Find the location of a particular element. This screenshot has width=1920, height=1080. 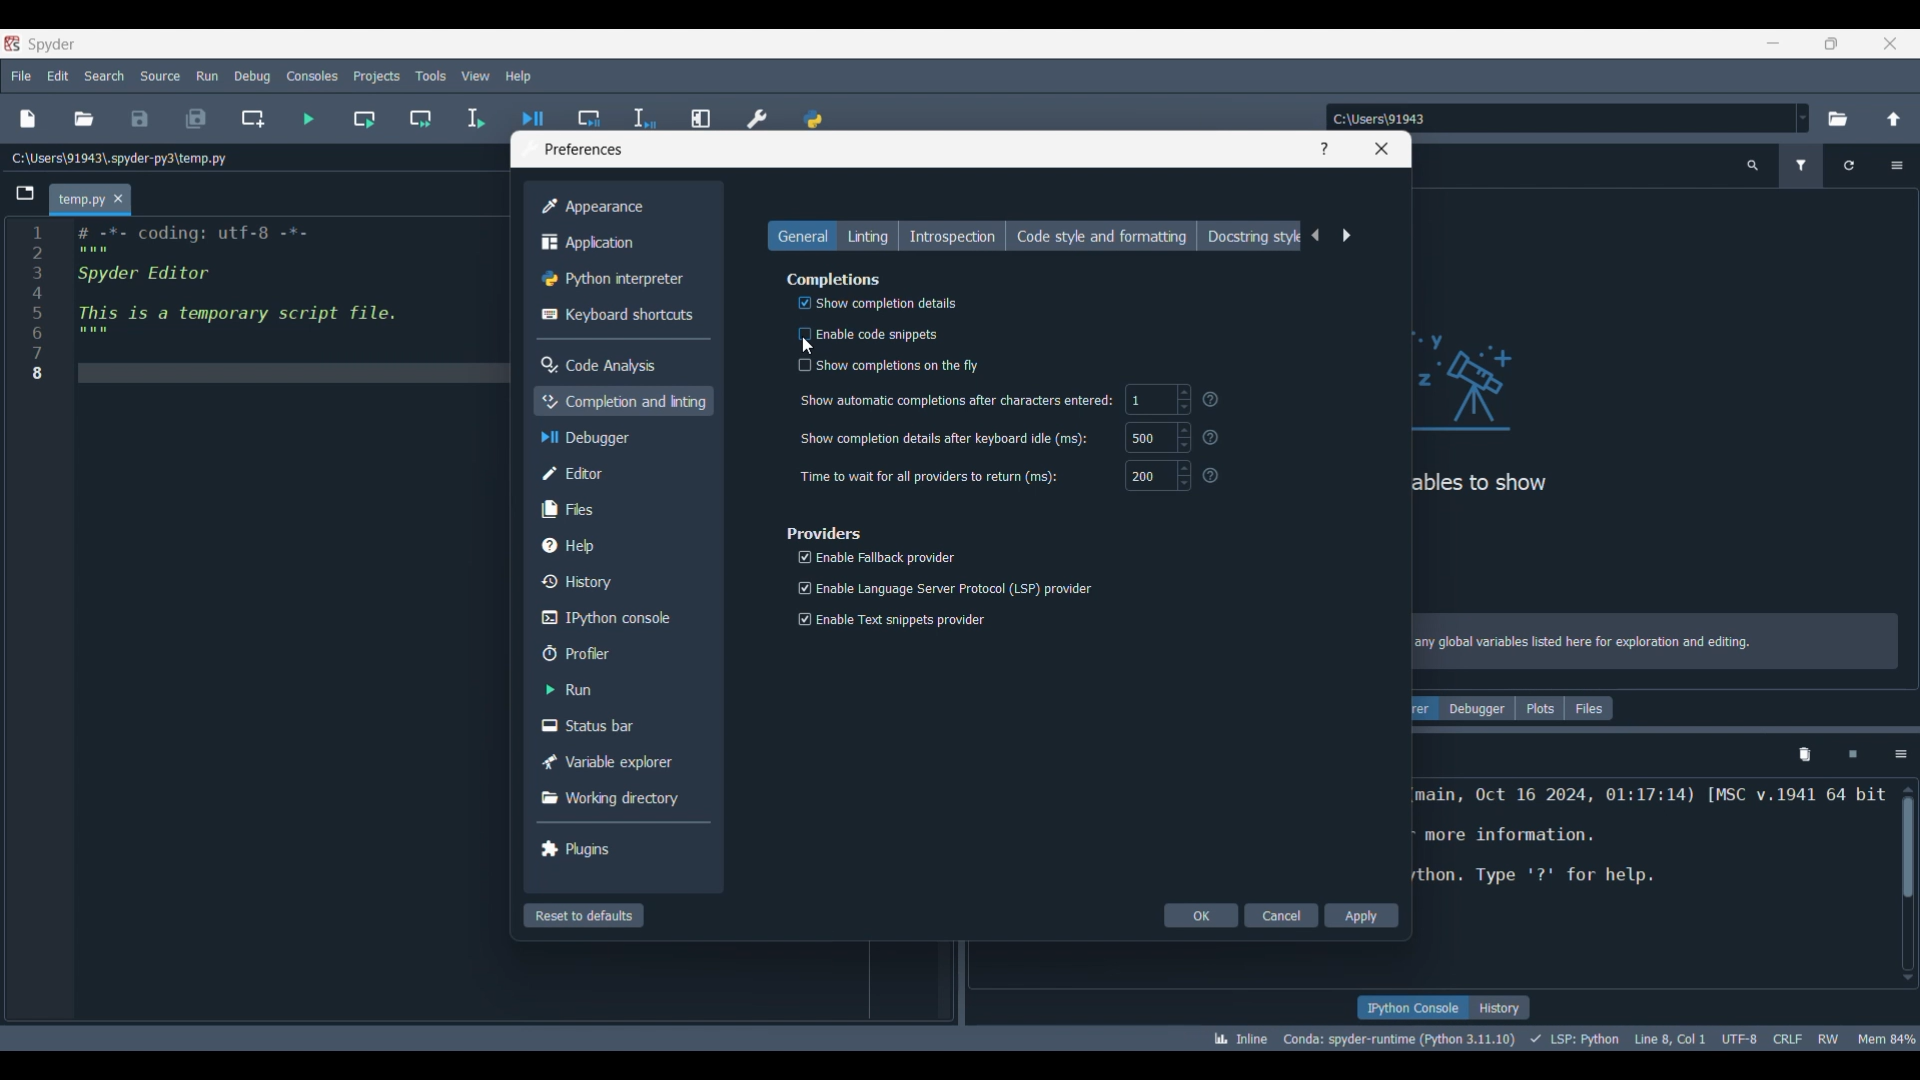

Reload variables is located at coordinates (1848, 166).